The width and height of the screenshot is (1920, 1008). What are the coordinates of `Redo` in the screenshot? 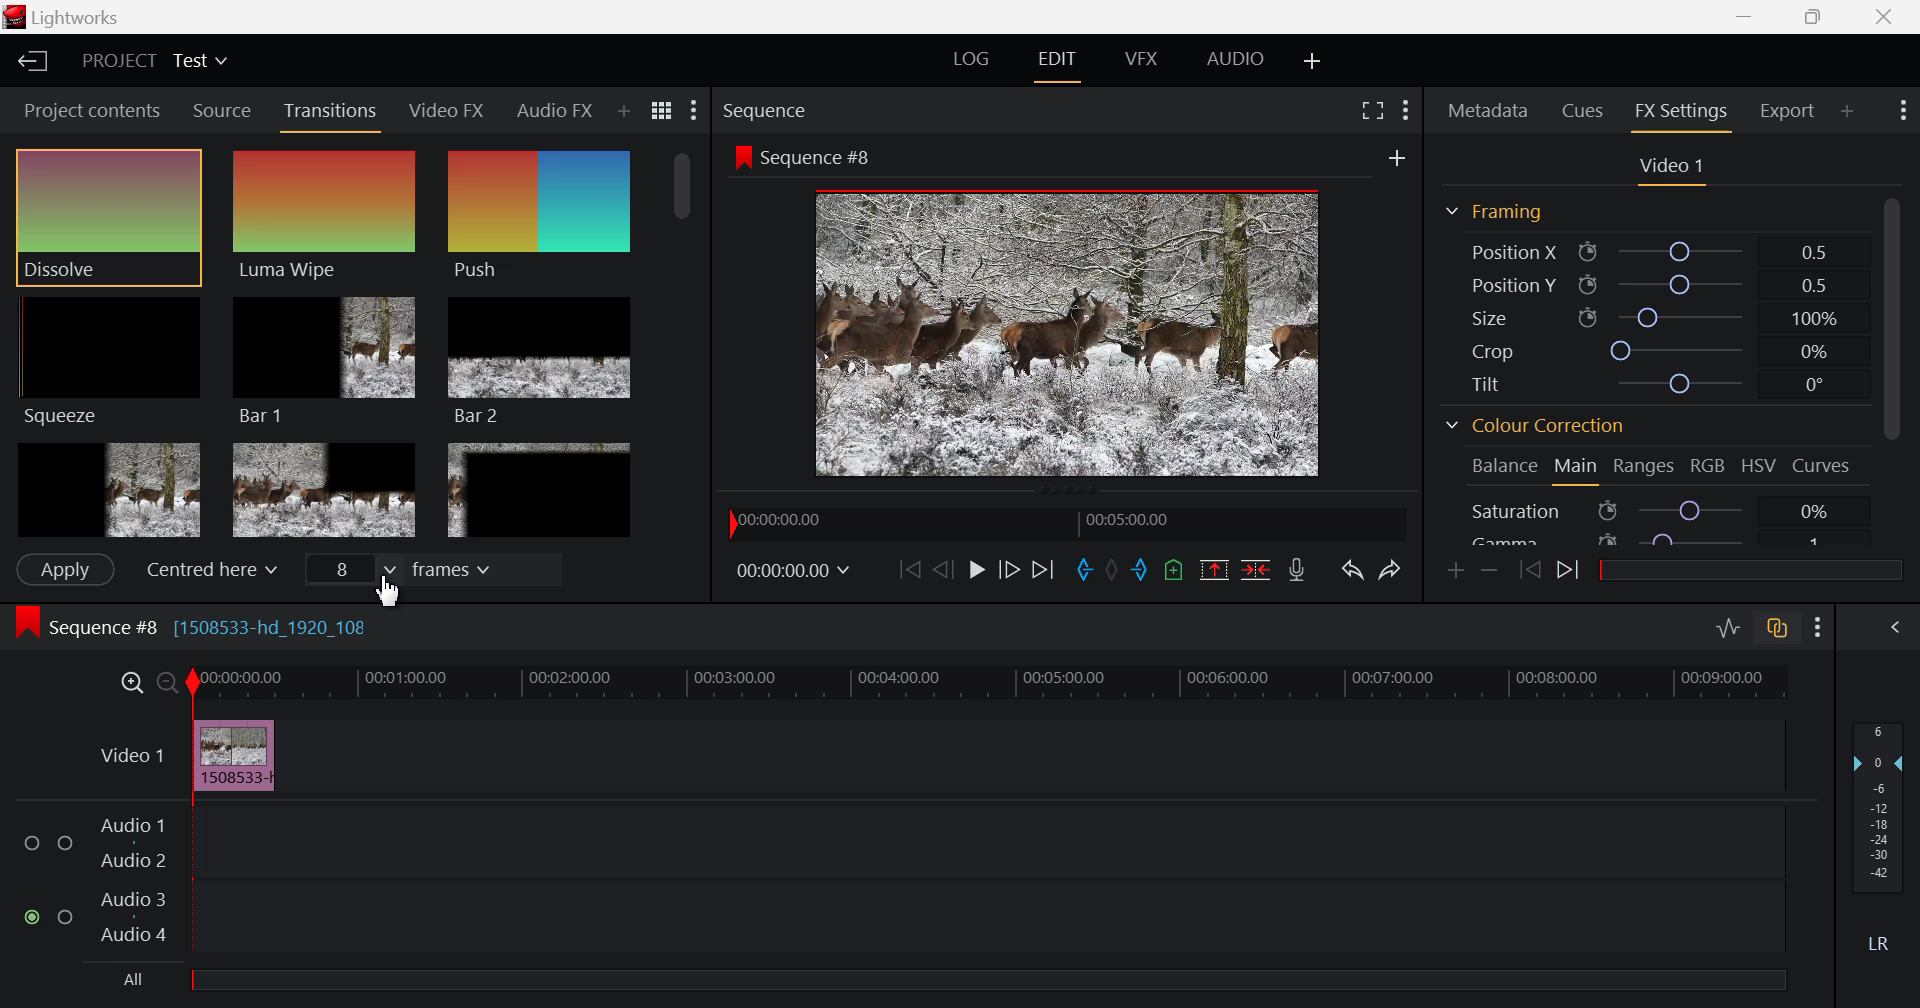 It's located at (1390, 569).